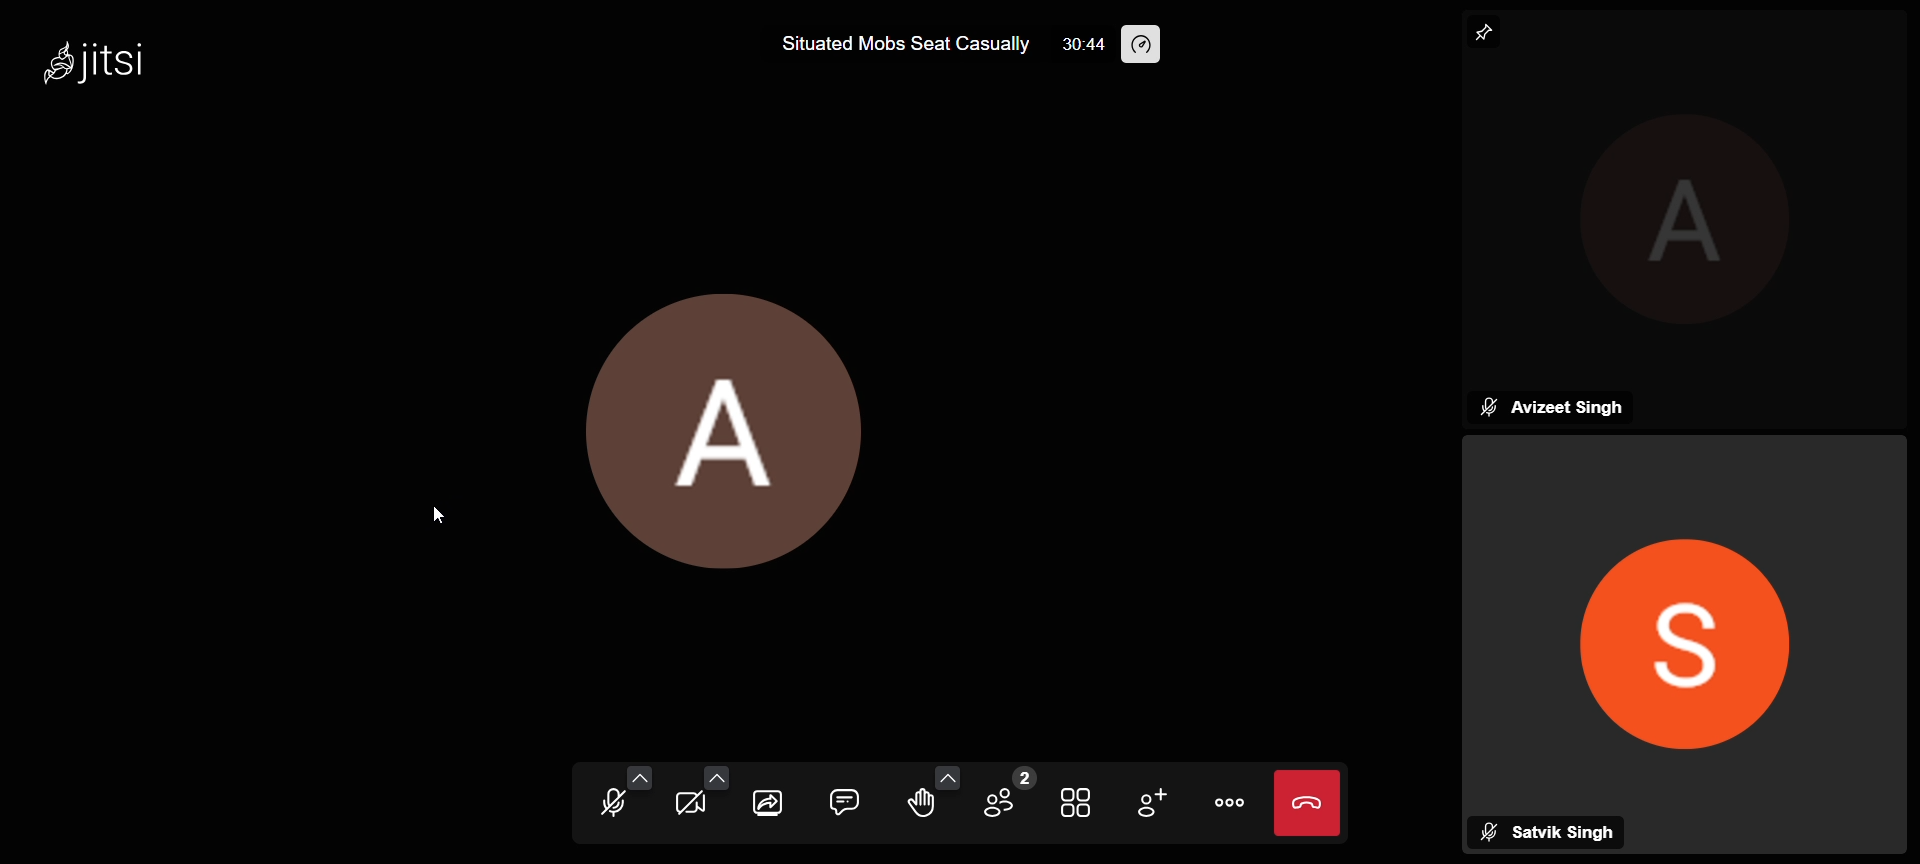 This screenshot has height=864, width=1920. Describe the element at coordinates (943, 775) in the screenshot. I see `more reaction option` at that location.